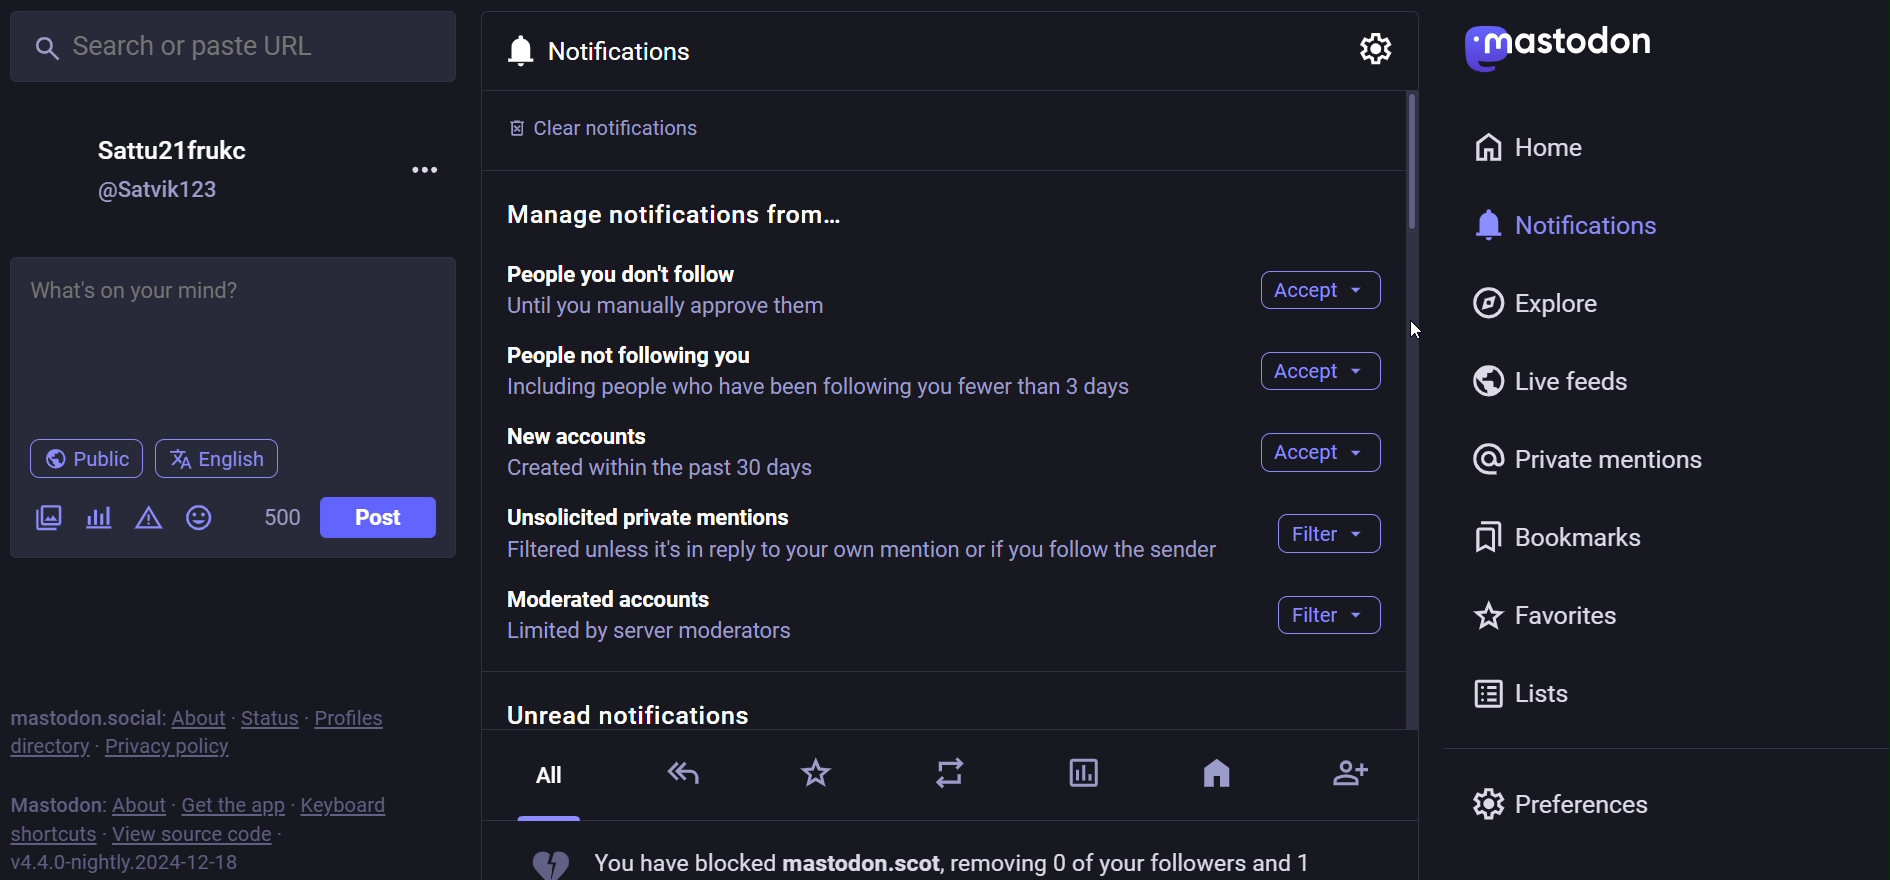 This screenshot has width=1890, height=880. Describe the element at coordinates (348, 805) in the screenshot. I see `keyboard` at that location.